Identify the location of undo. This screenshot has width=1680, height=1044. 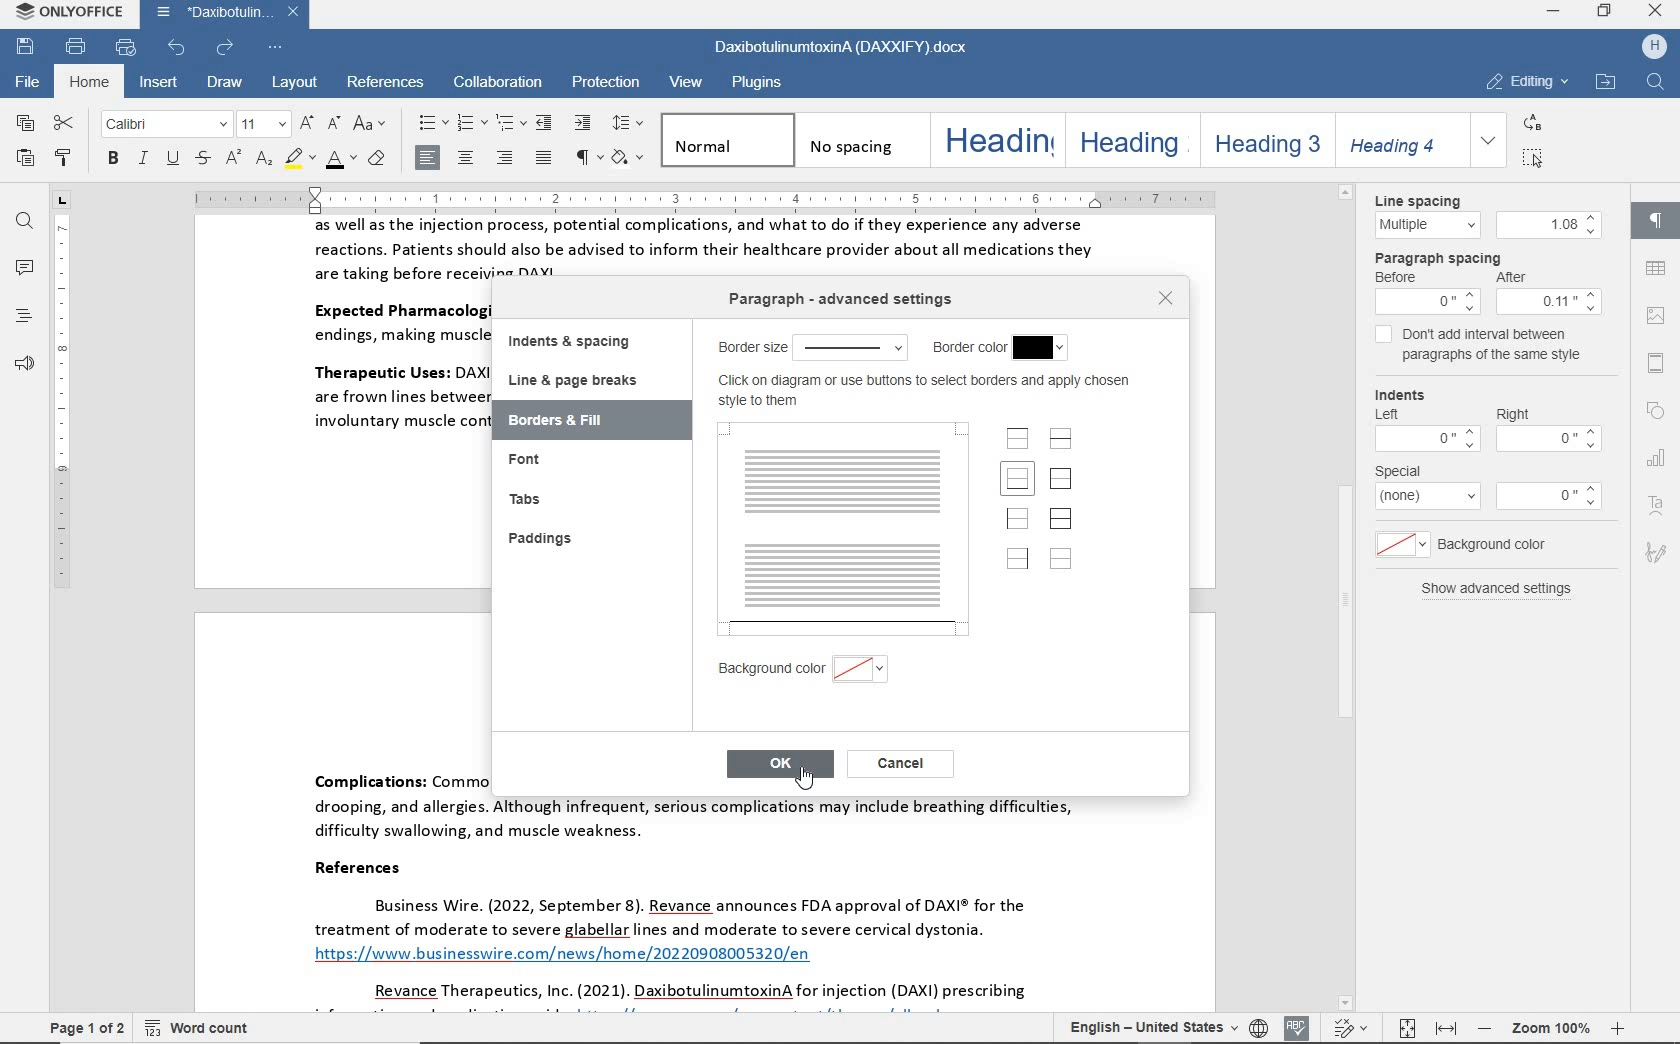
(178, 47).